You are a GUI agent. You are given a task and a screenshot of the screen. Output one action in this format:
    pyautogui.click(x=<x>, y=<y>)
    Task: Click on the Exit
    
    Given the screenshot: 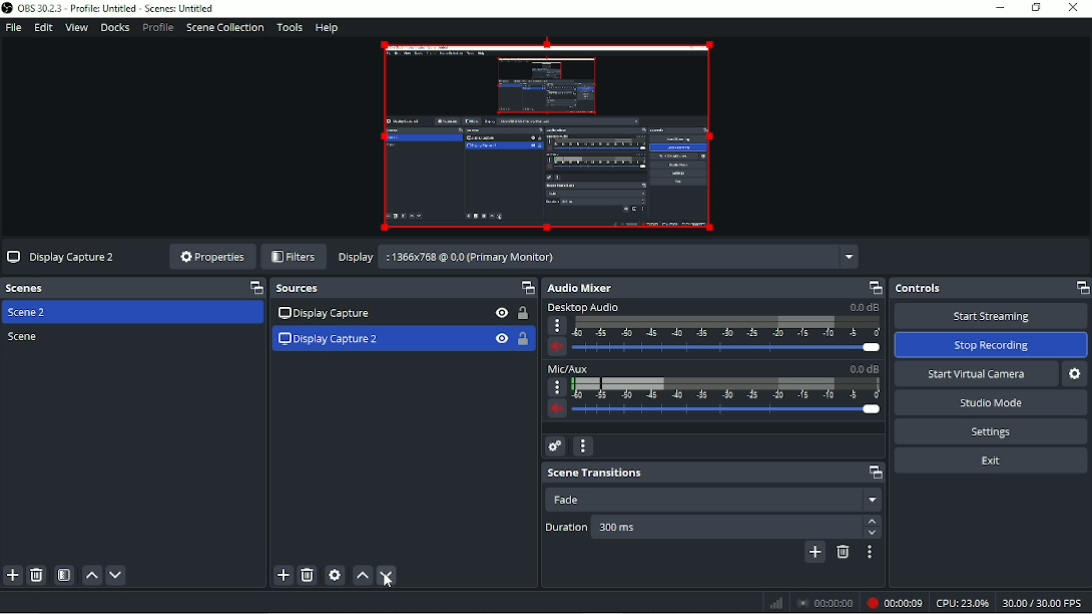 What is the action you would take?
    pyautogui.click(x=990, y=460)
    